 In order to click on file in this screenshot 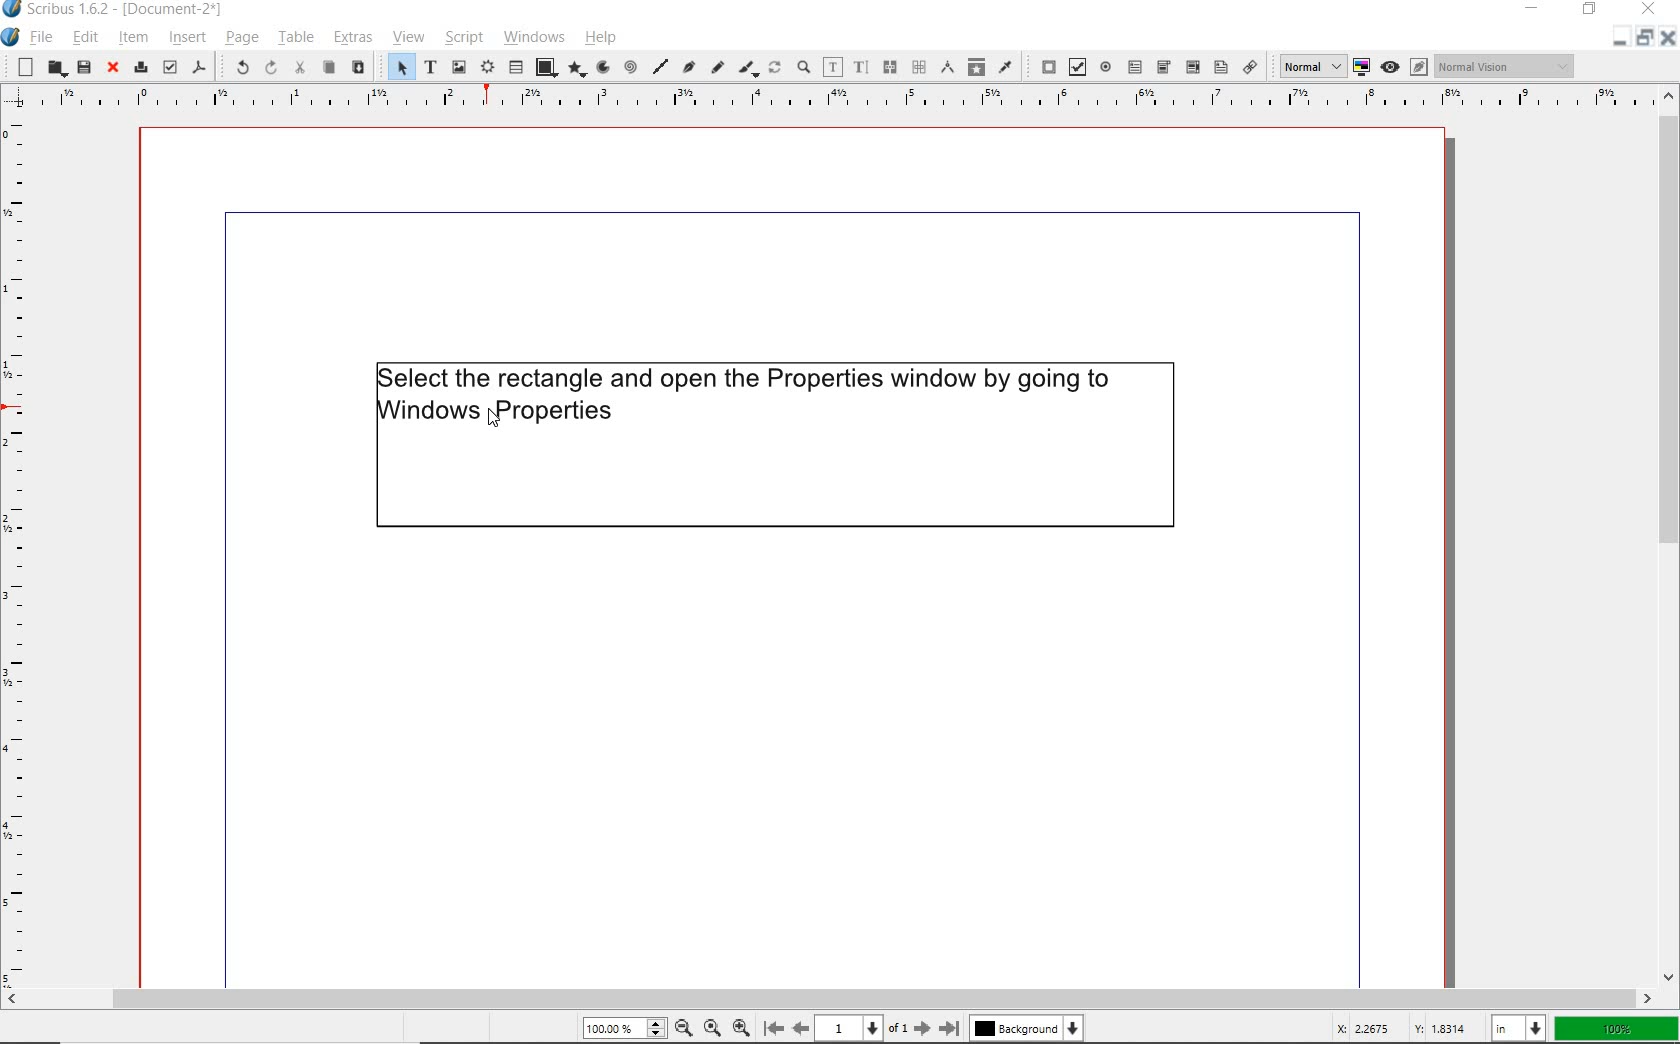, I will do `click(44, 37)`.